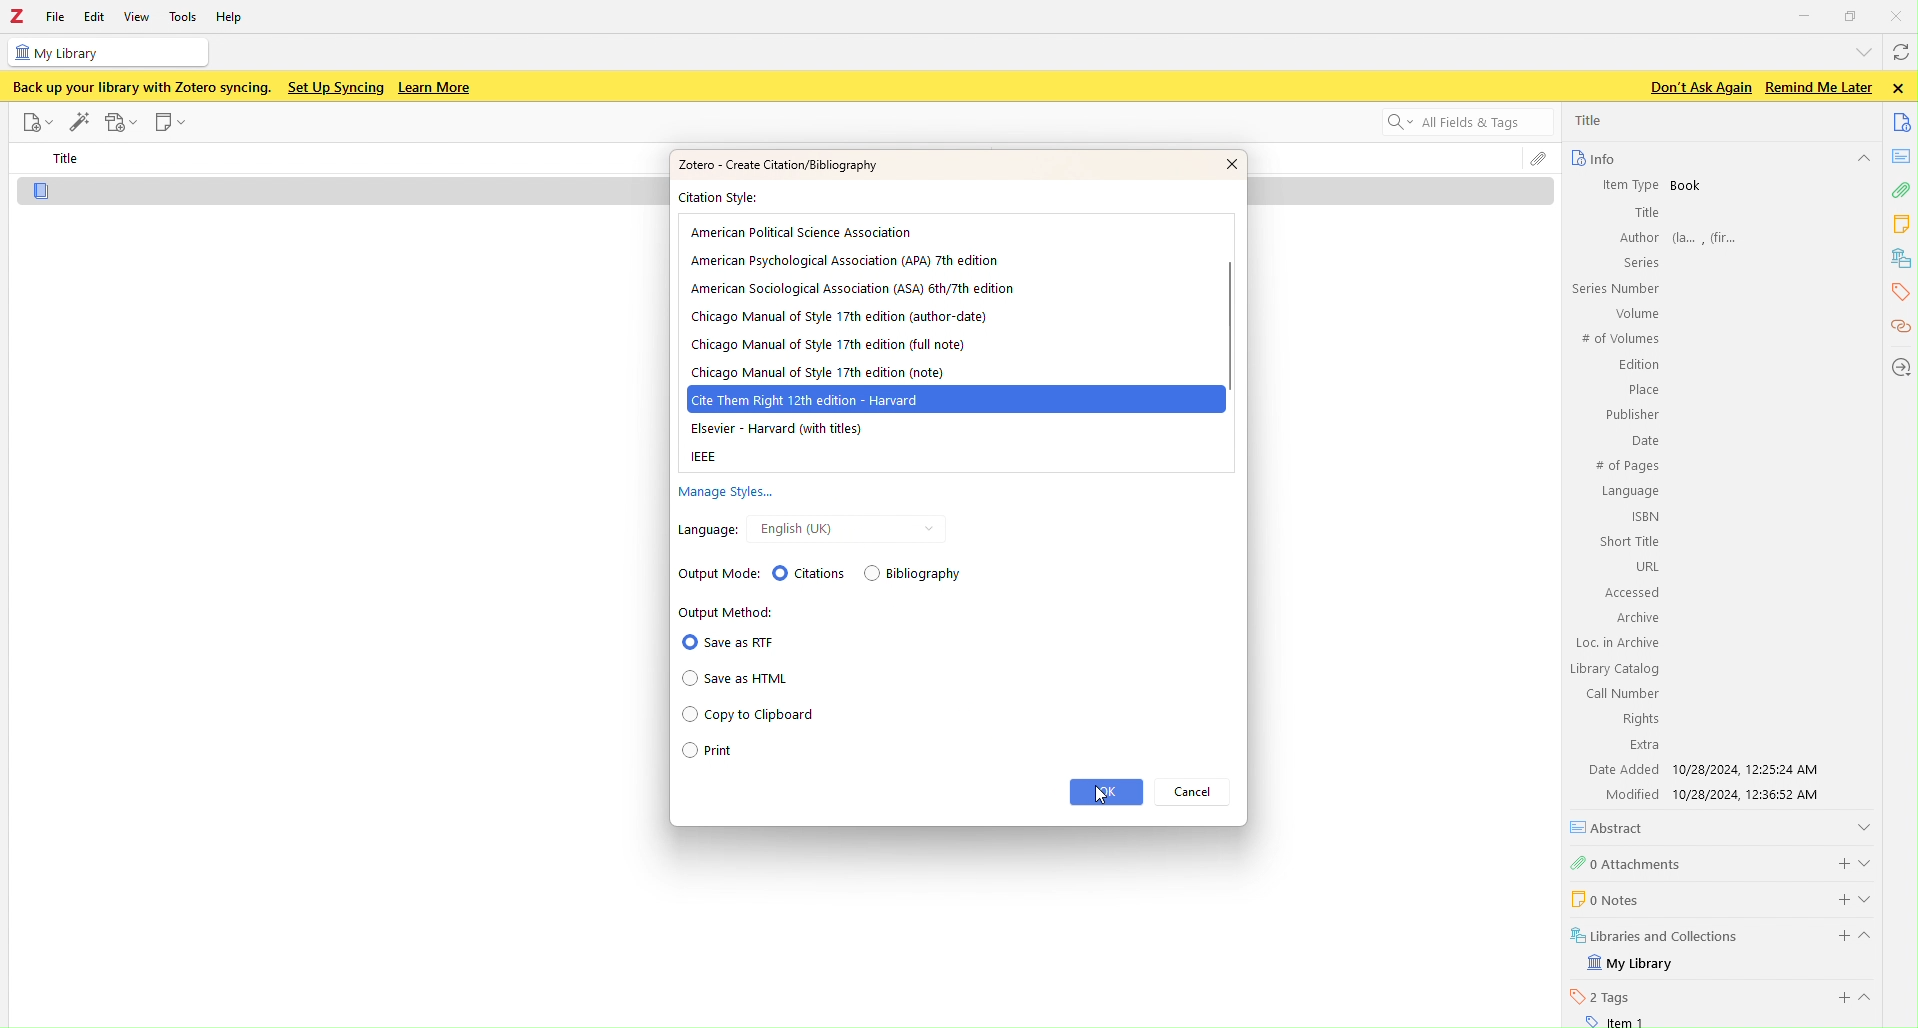  Describe the element at coordinates (1805, 14) in the screenshot. I see `Minimize` at that location.